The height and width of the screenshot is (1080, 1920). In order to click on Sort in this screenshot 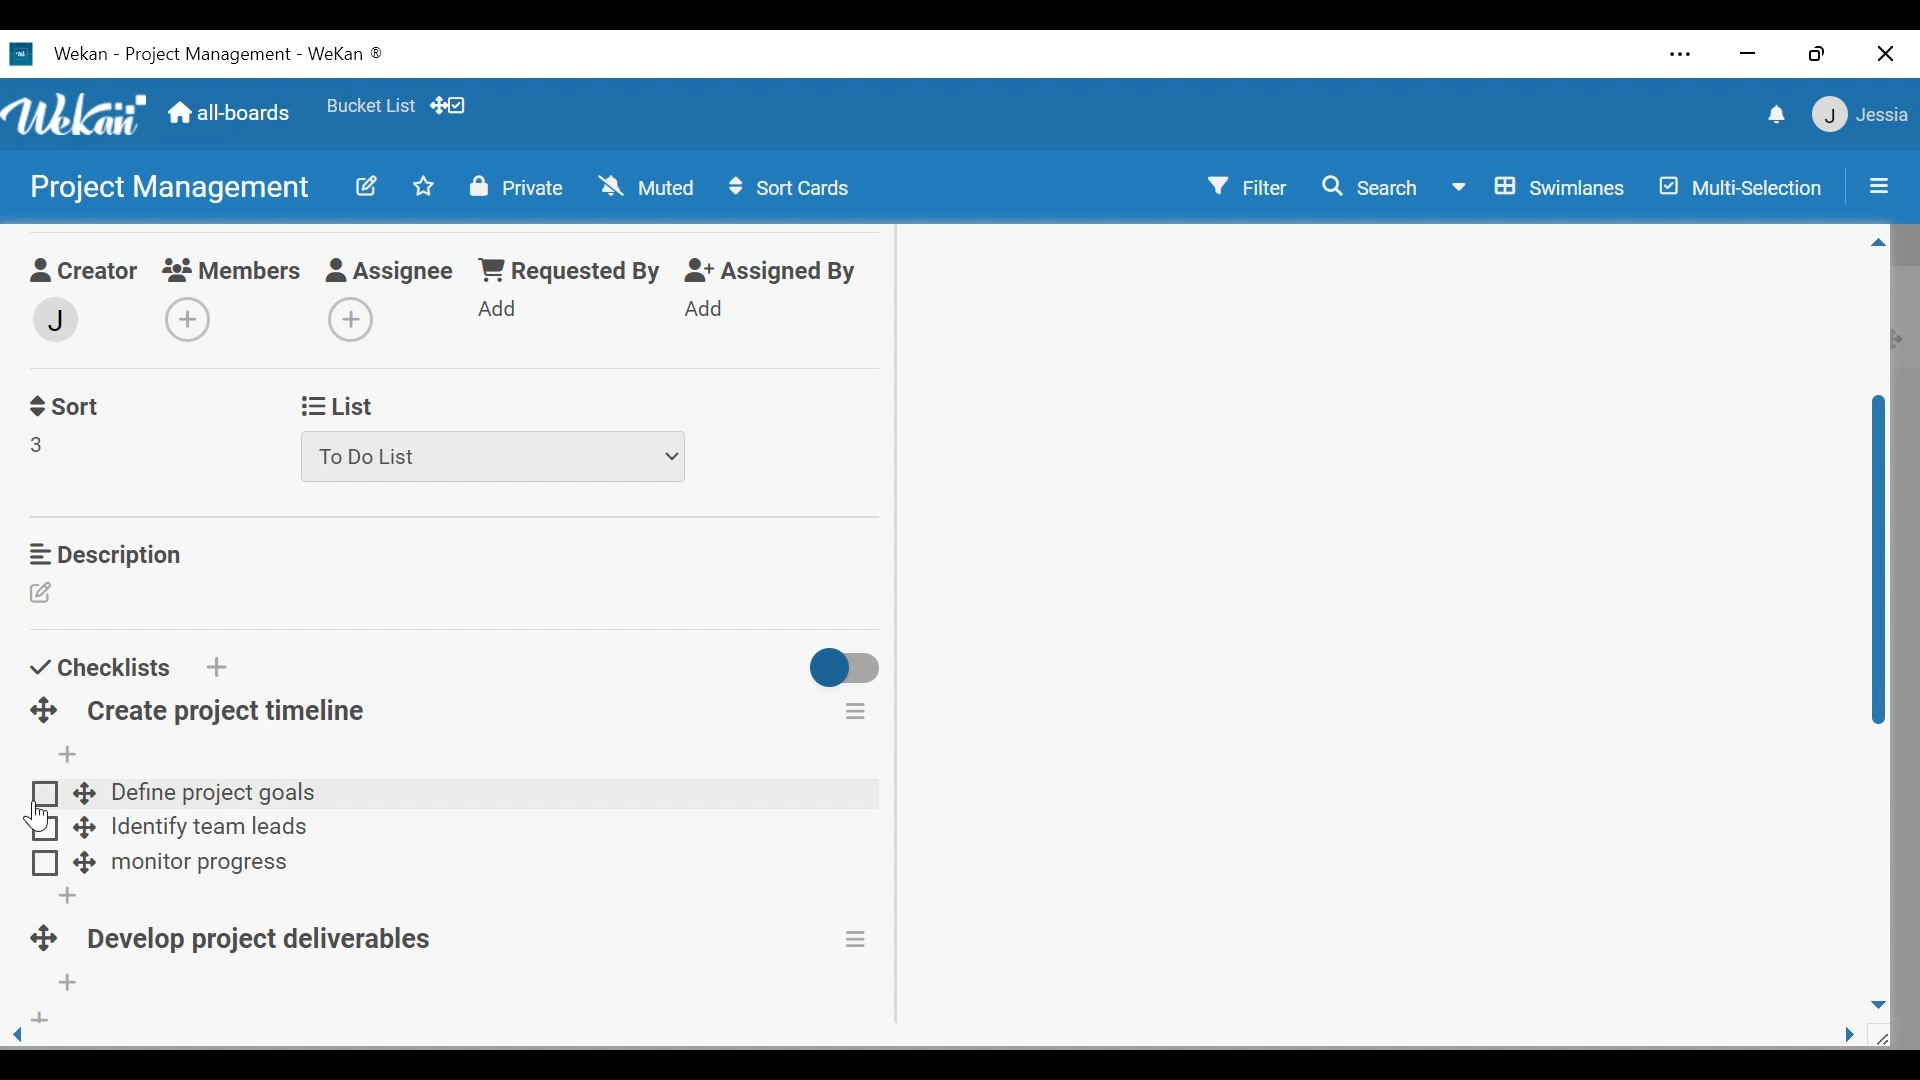, I will do `click(63, 407)`.